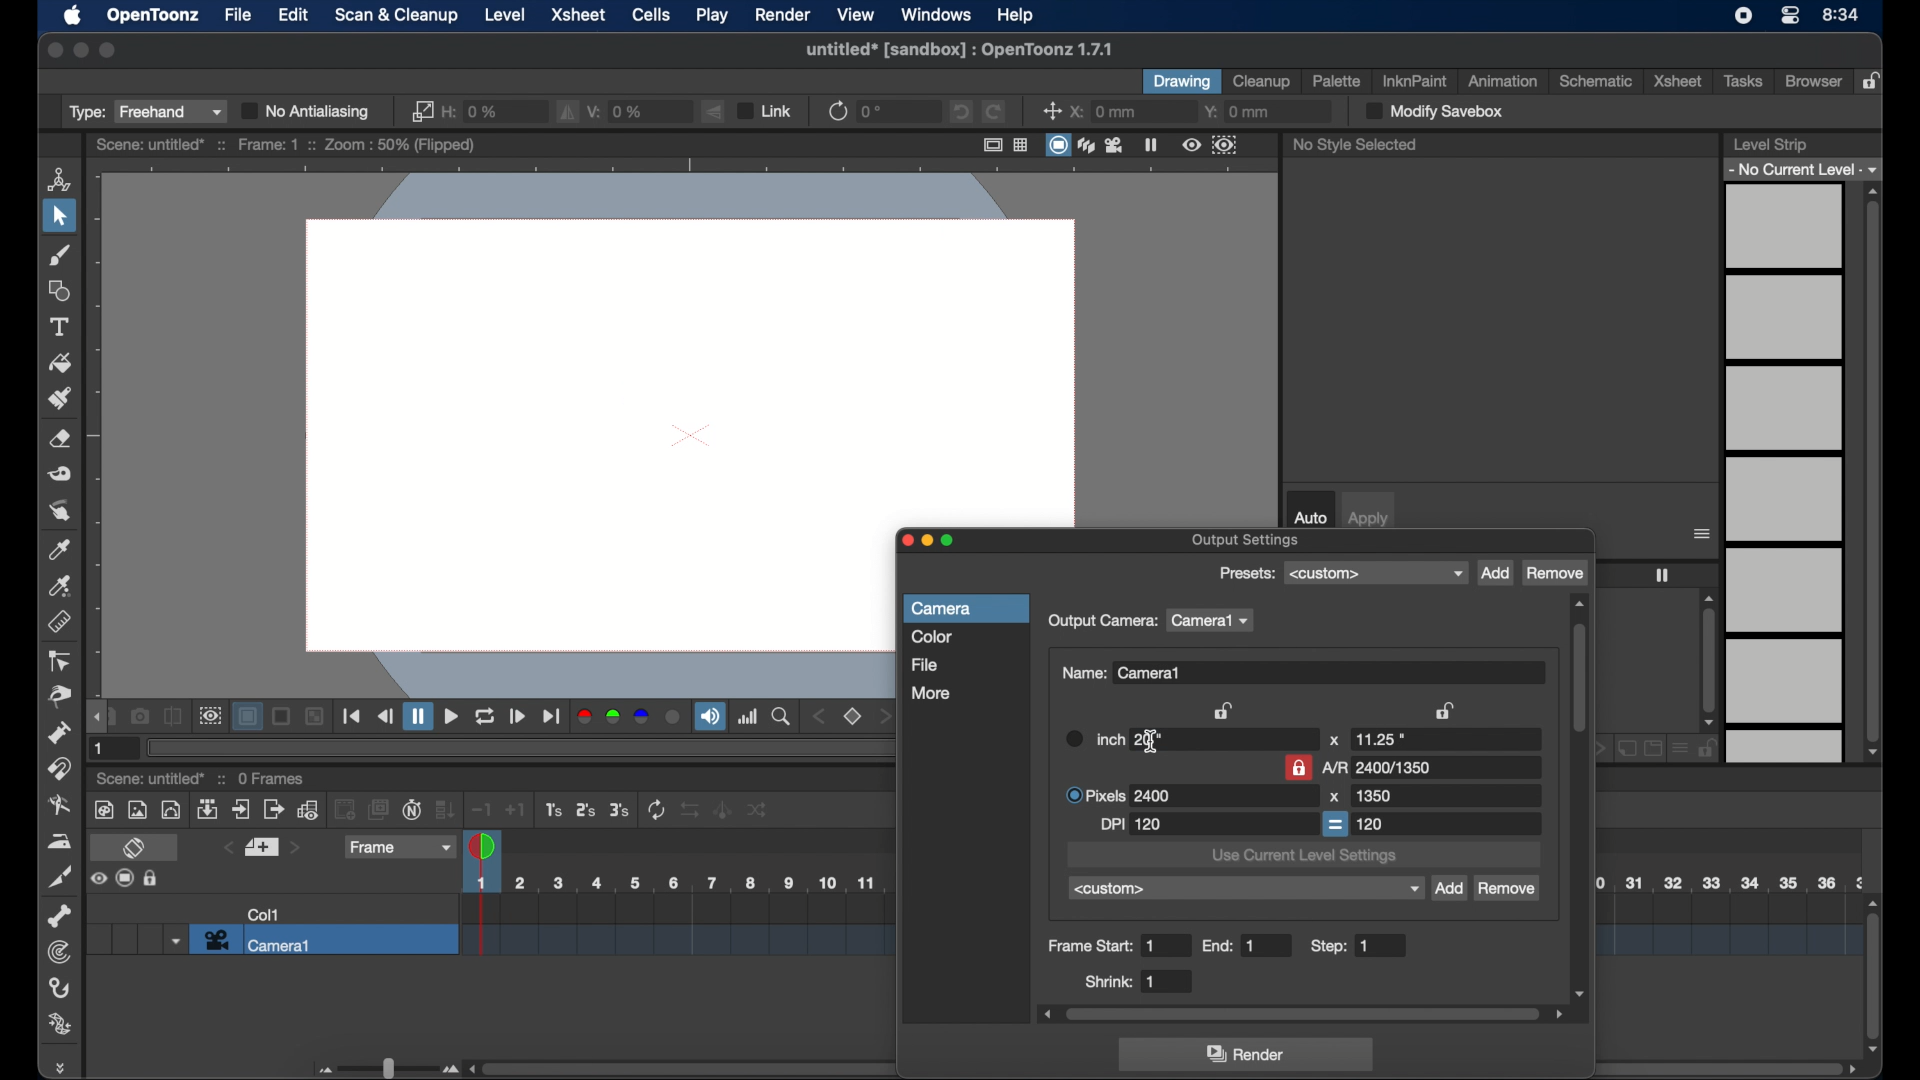 The image size is (1920, 1080). What do you see at coordinates (151, 780) in the screenshot?
I see `scene` at bounding box center [151, 780].